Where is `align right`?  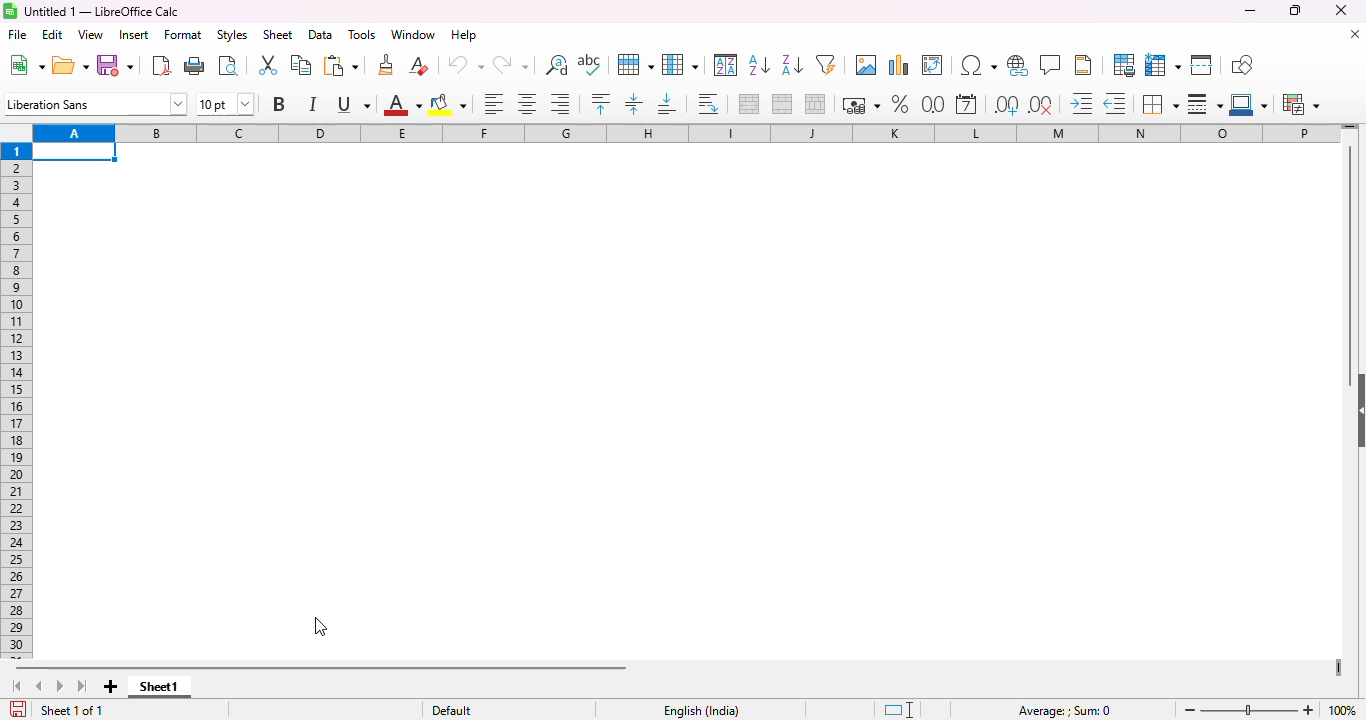
align right is located at coordinates (560, 104).